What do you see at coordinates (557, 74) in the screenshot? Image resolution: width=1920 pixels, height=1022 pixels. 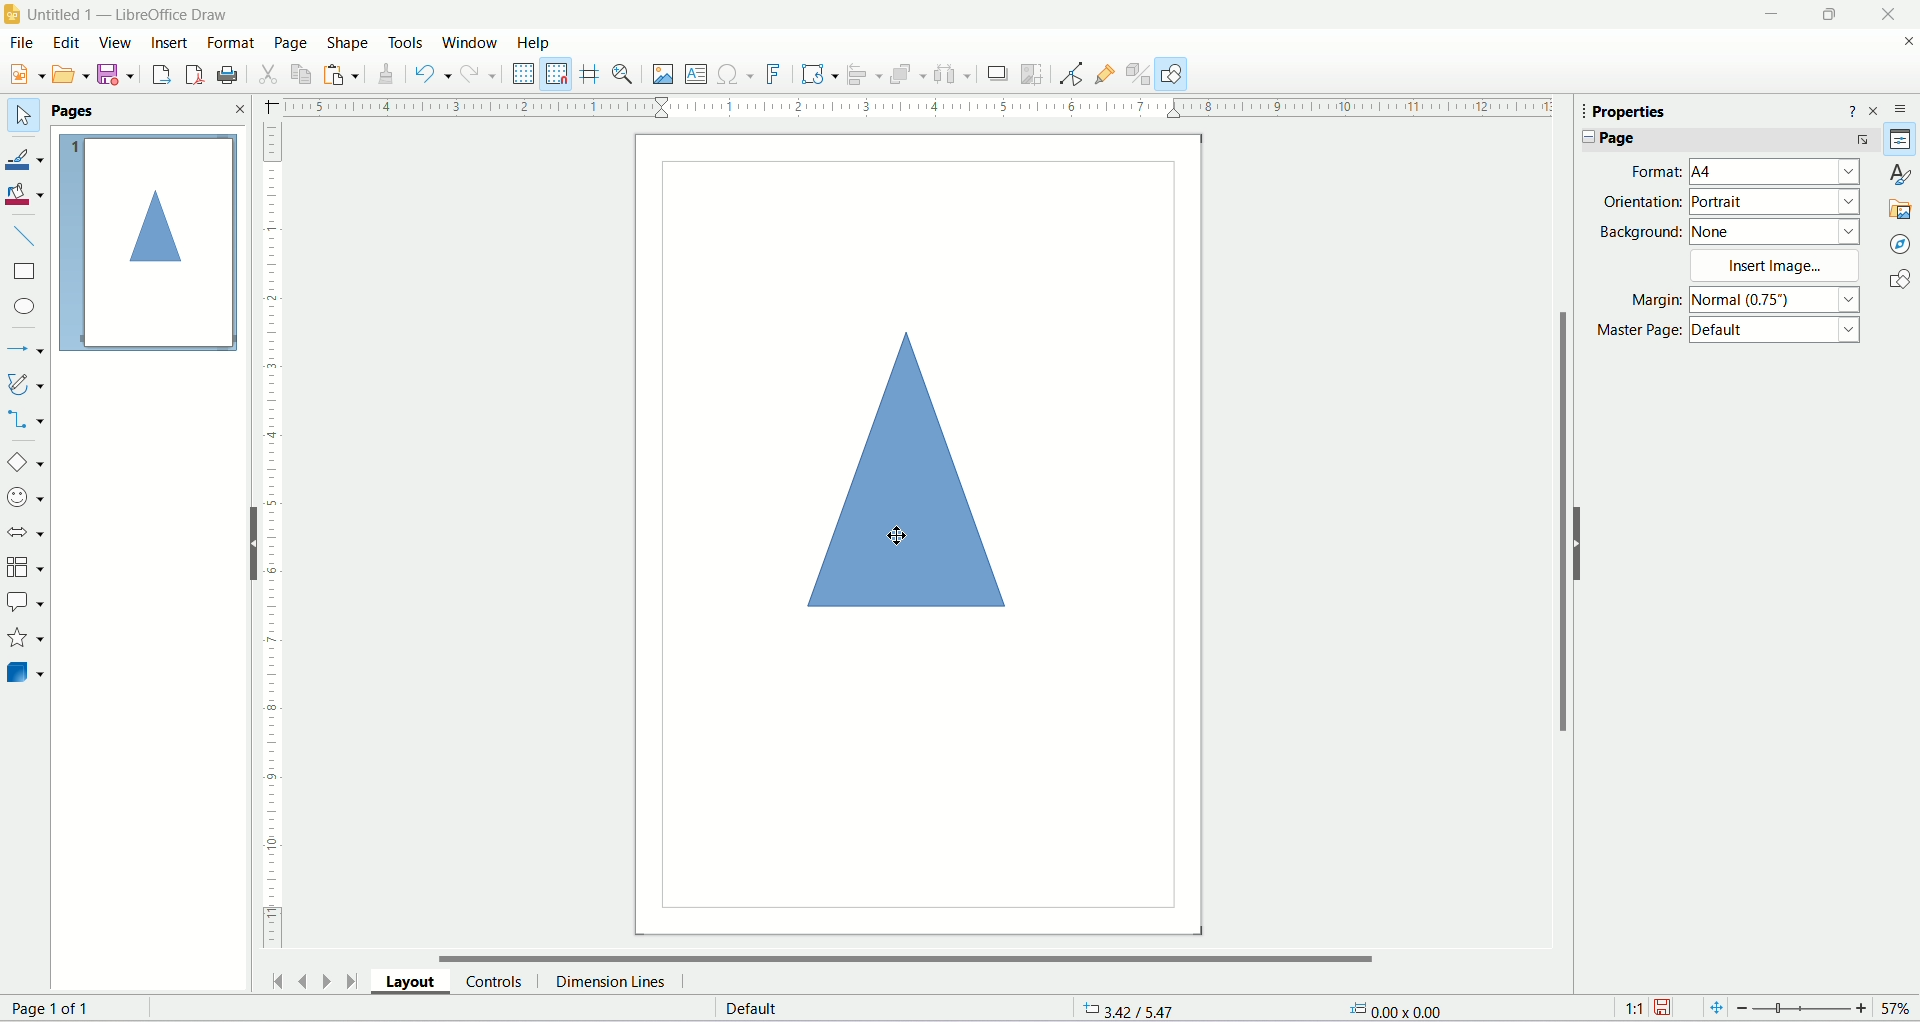 I see `Snap to grid` at bounding box center [557, 74].